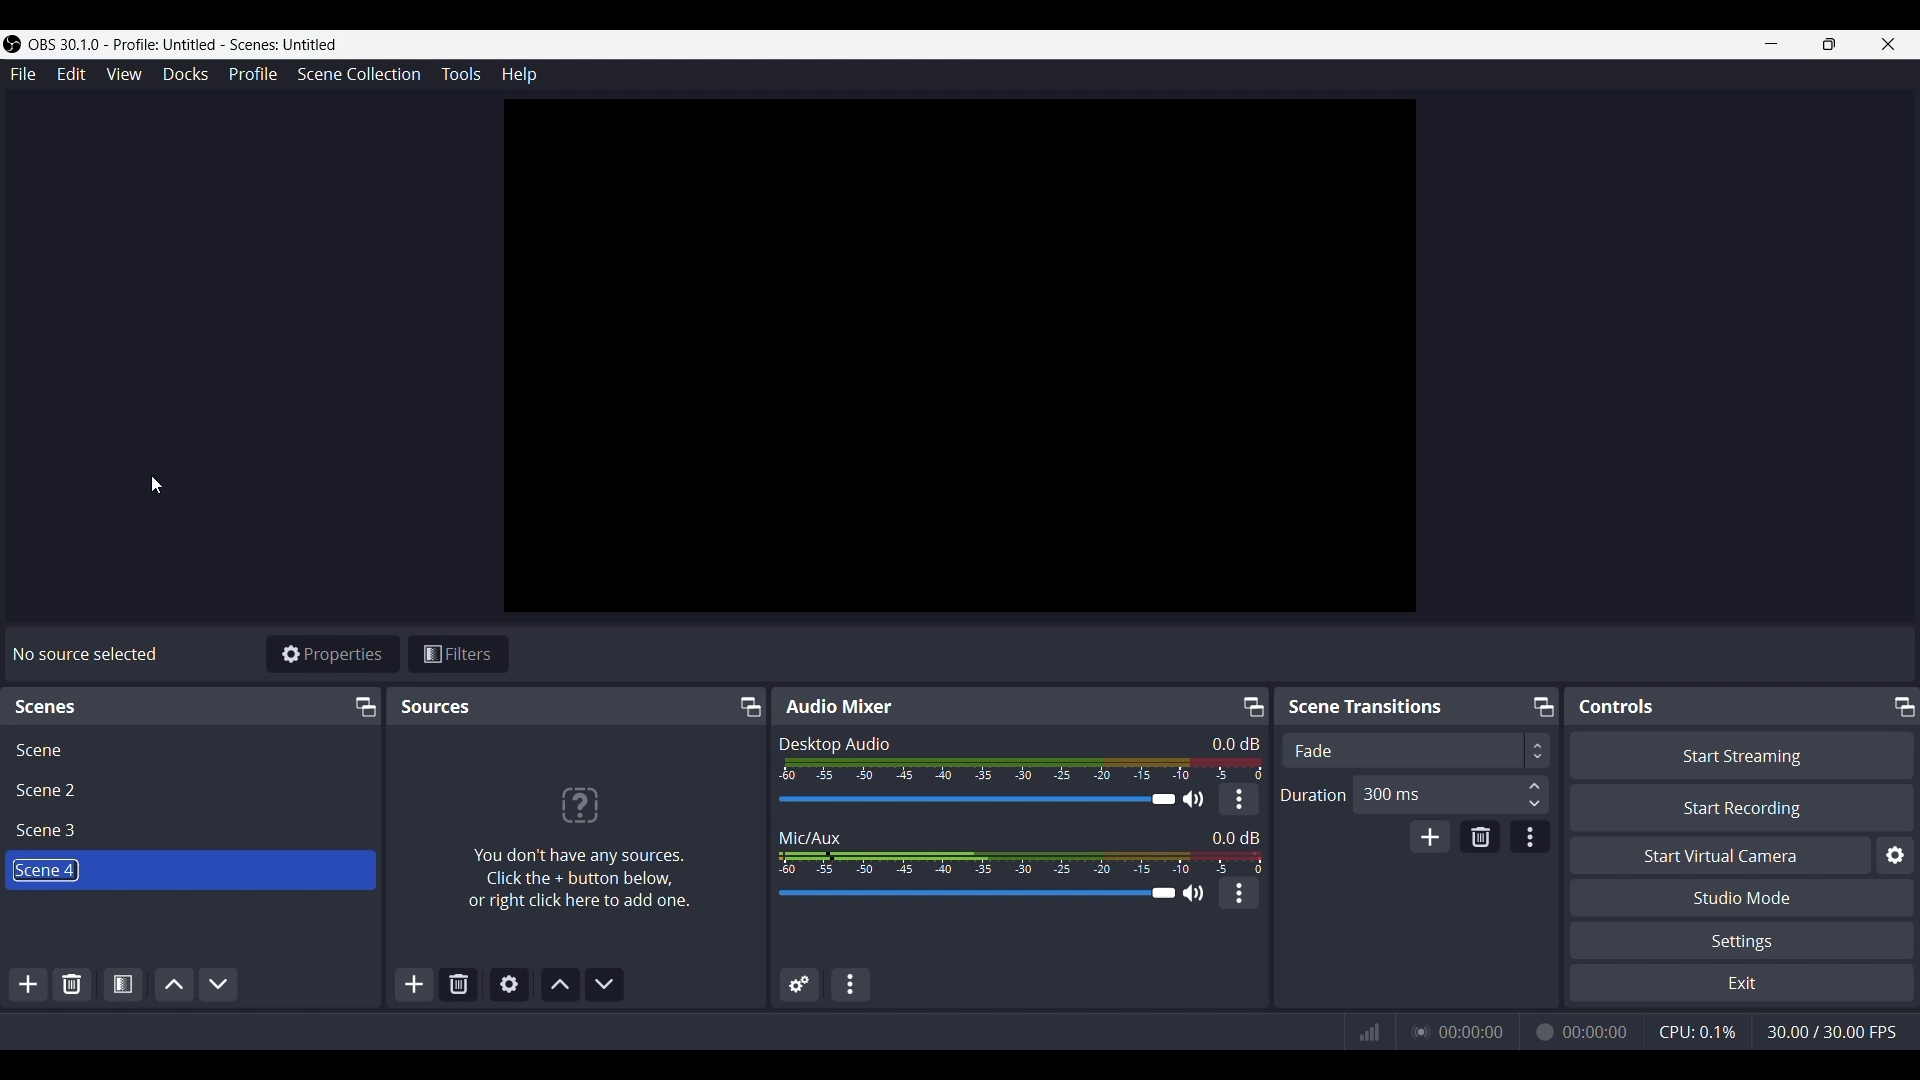 The image size is (1920, 1080). I want to click on Live Duration Time, so click(1471, 1032).